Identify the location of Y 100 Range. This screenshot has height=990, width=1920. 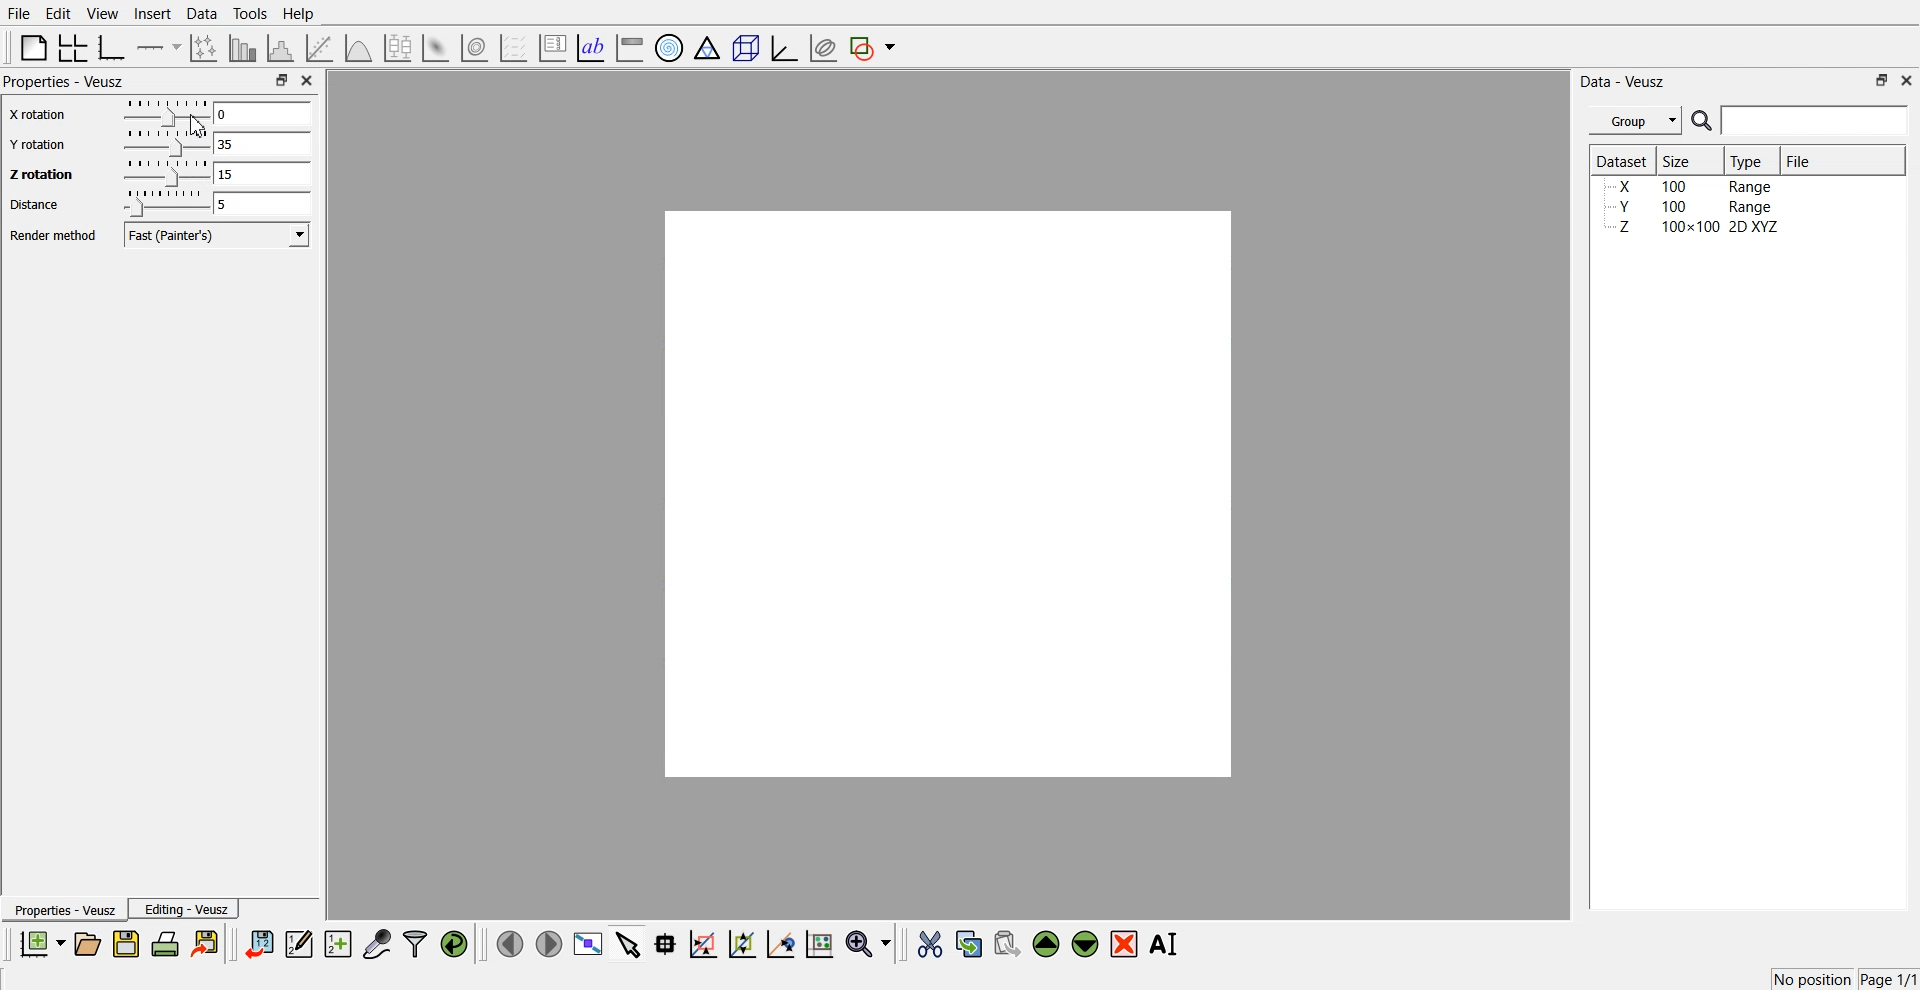
(1693, 207).